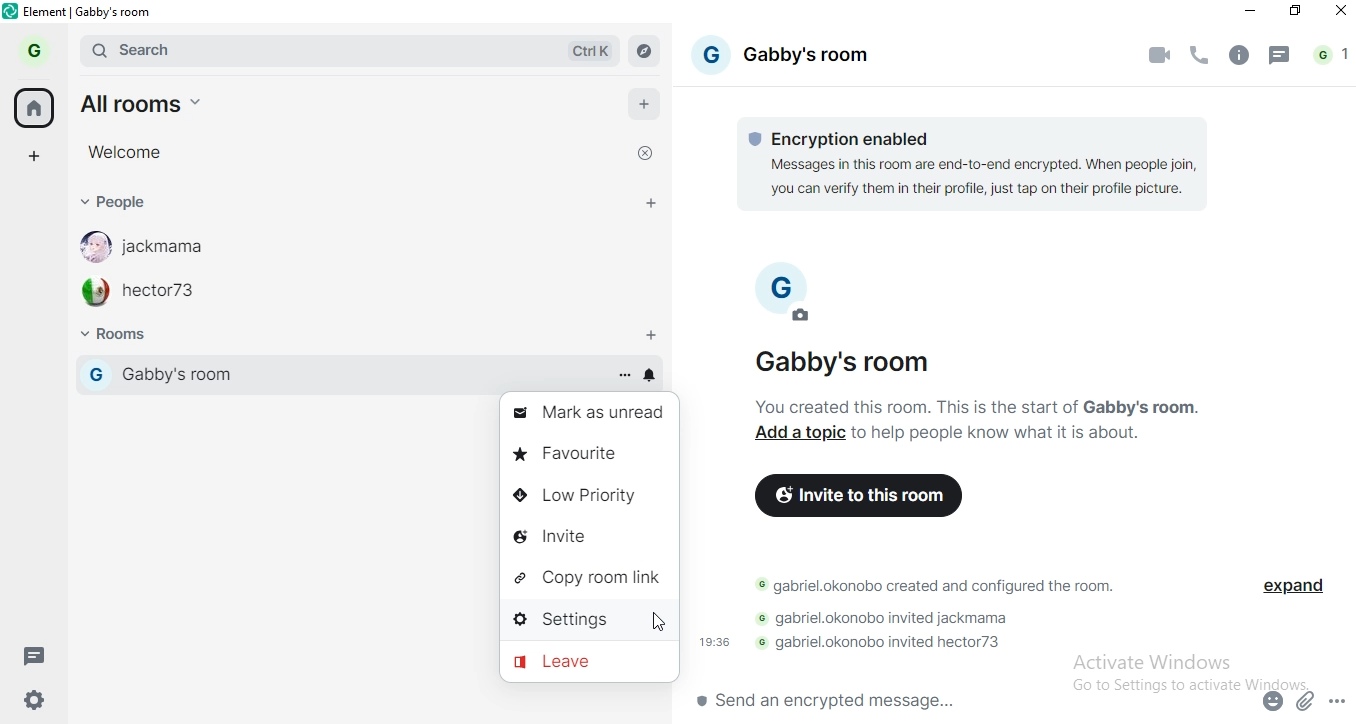 This screenshot has width=1356, height=724. I want to click on mark as unread, so click(592, 411).